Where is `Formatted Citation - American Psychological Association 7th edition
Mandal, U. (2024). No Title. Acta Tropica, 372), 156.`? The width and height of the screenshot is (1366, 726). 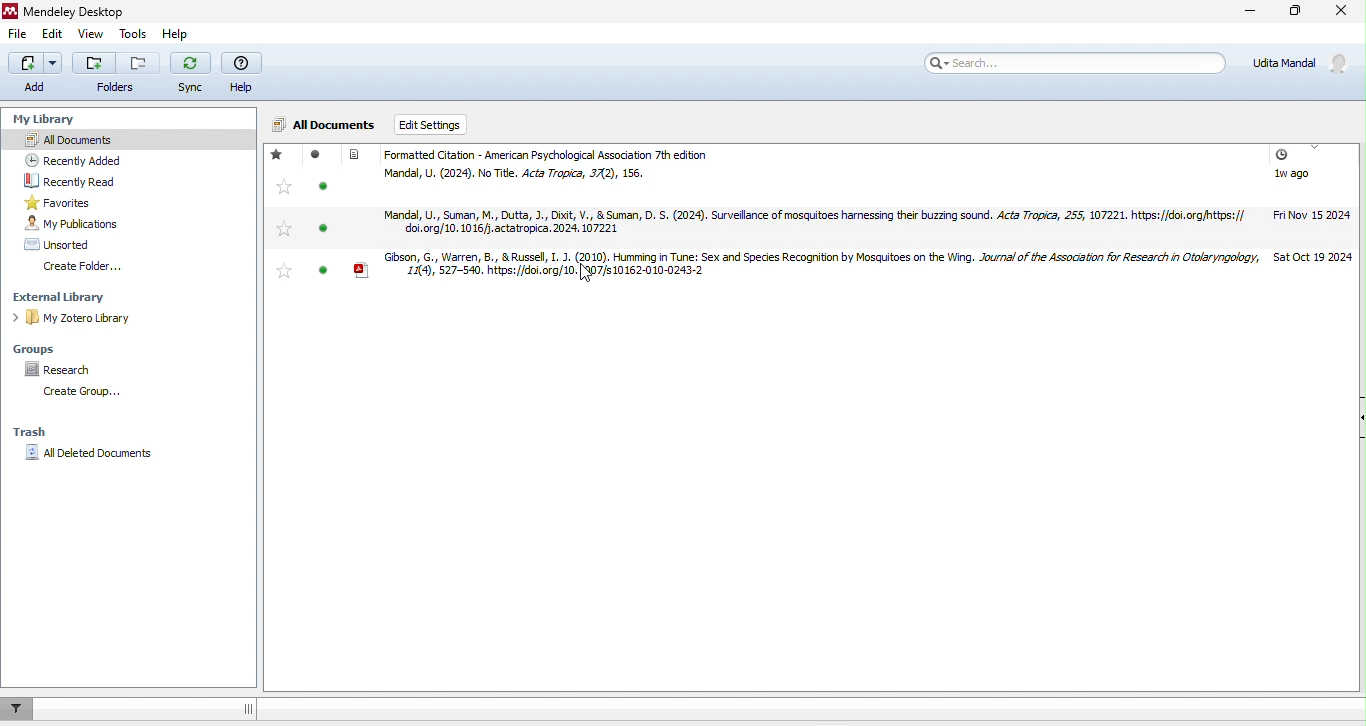 Formatted Citation - American Psychological Association 7th edition
Mandal, U. (2024). No Title. Acta Tropica, 372), 156. is located at coordinates (576, 166).